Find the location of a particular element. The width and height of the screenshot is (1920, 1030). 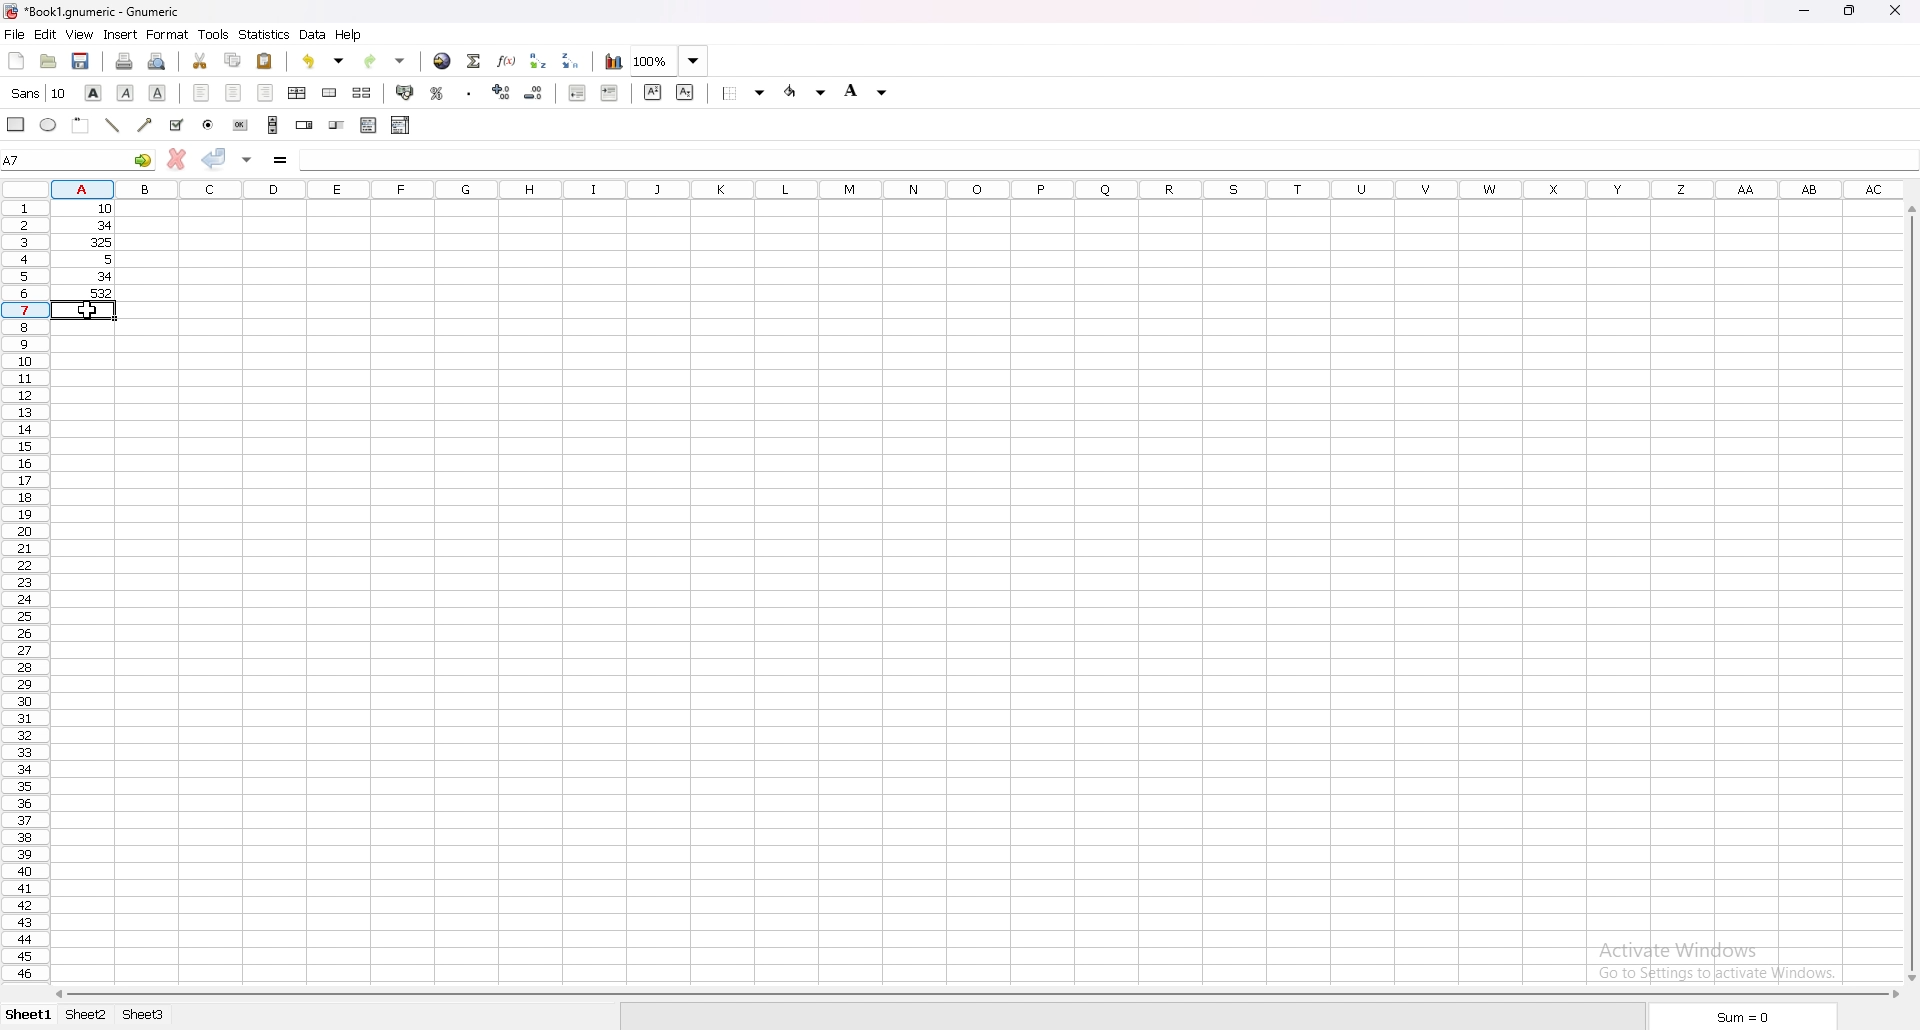

font is located at coordinates (40, 92).